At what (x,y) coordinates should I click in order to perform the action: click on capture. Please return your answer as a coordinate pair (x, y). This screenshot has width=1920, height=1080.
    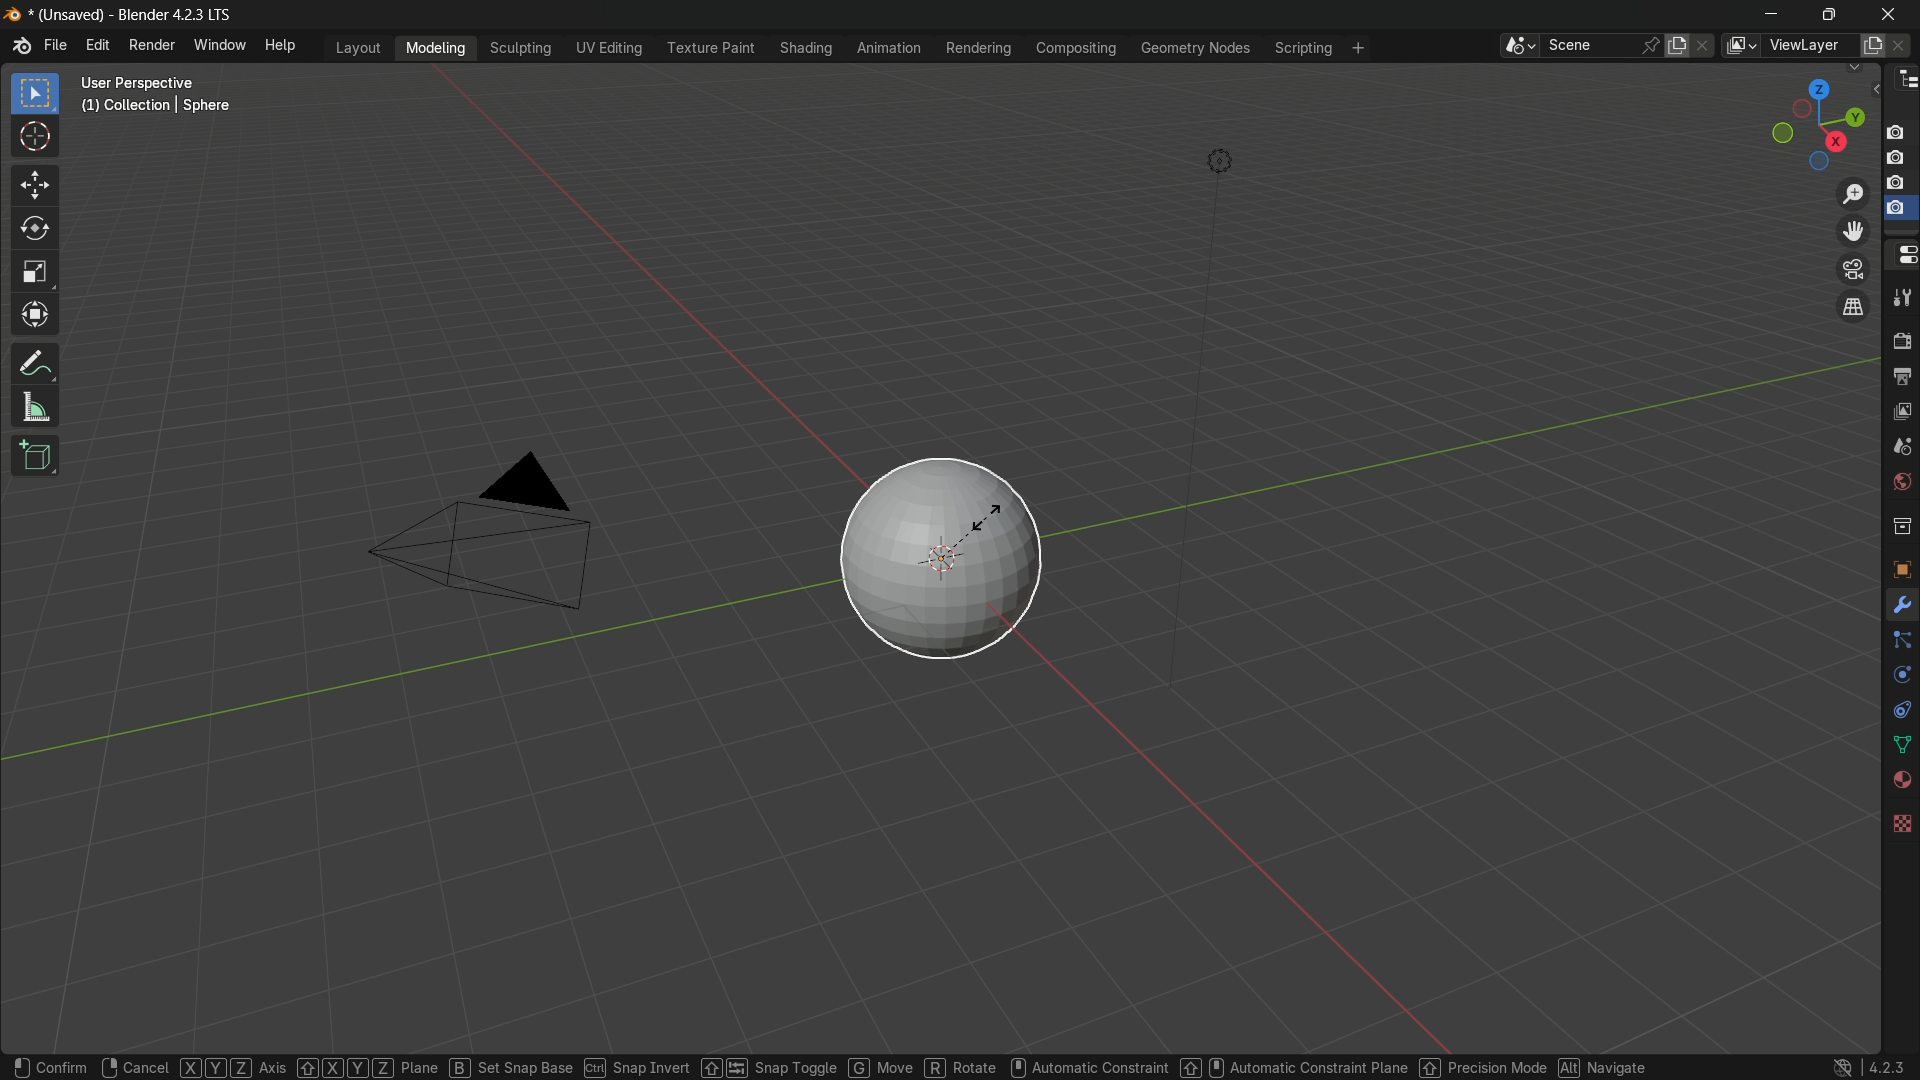
    Looking at the image, I should click on (1897, 125).